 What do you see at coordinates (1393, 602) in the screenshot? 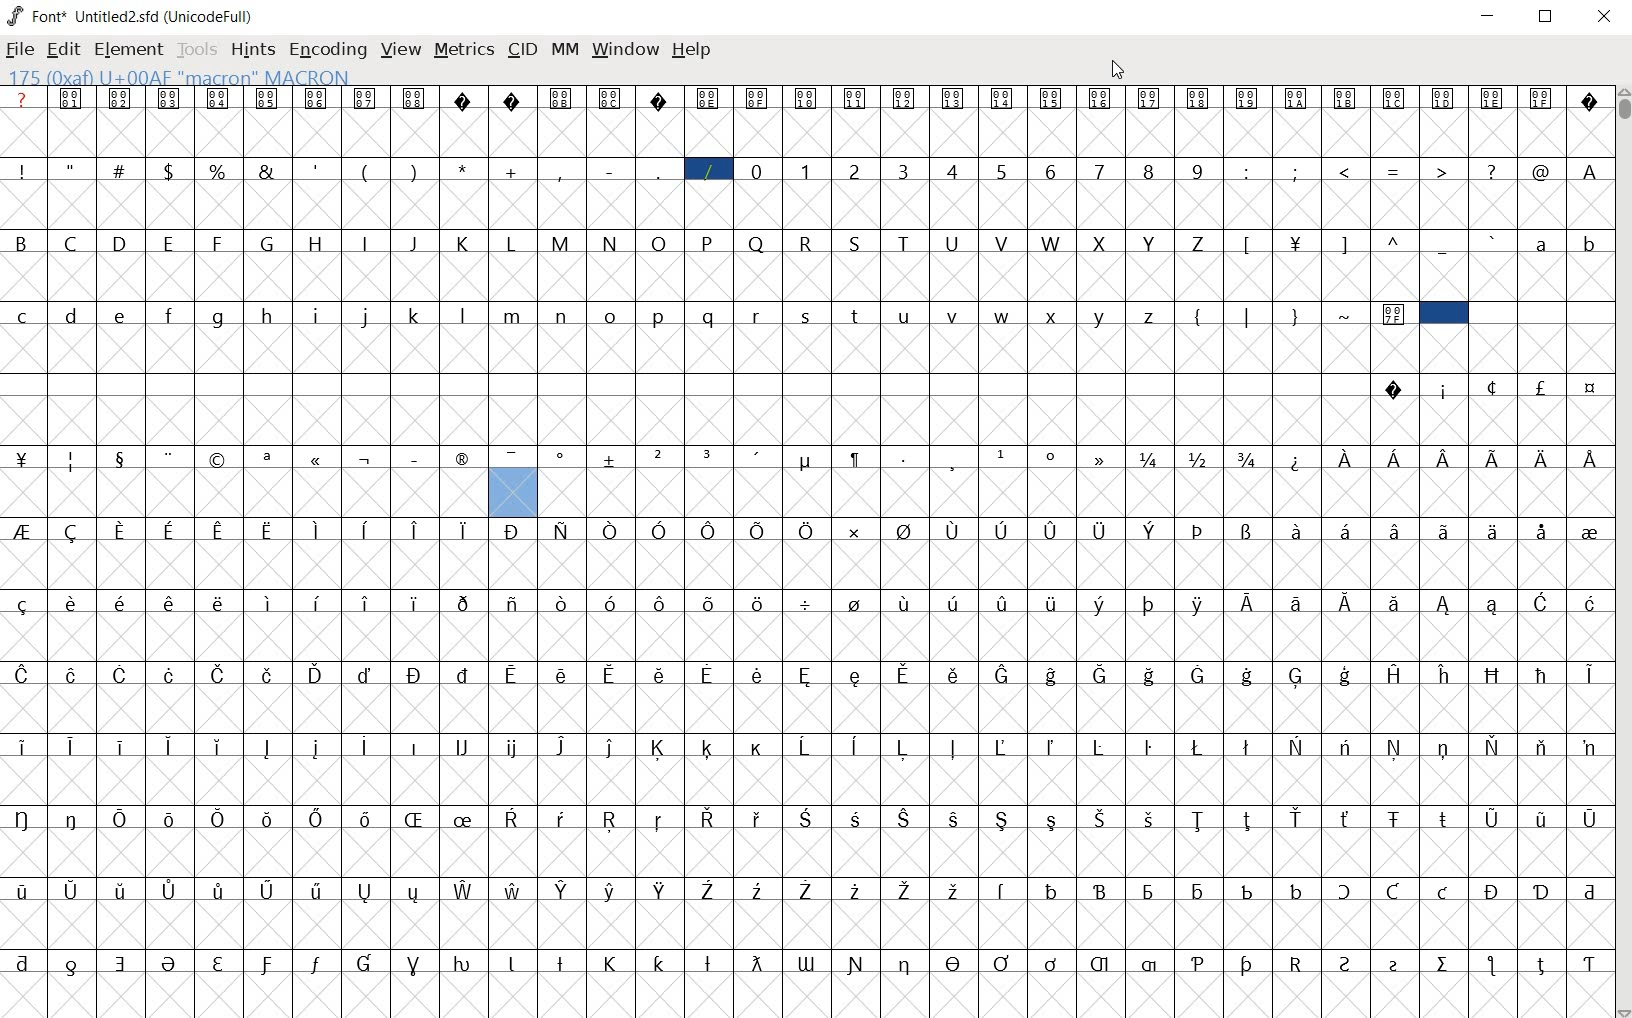
I see `Symbol` at bounding box center [1393, 602].